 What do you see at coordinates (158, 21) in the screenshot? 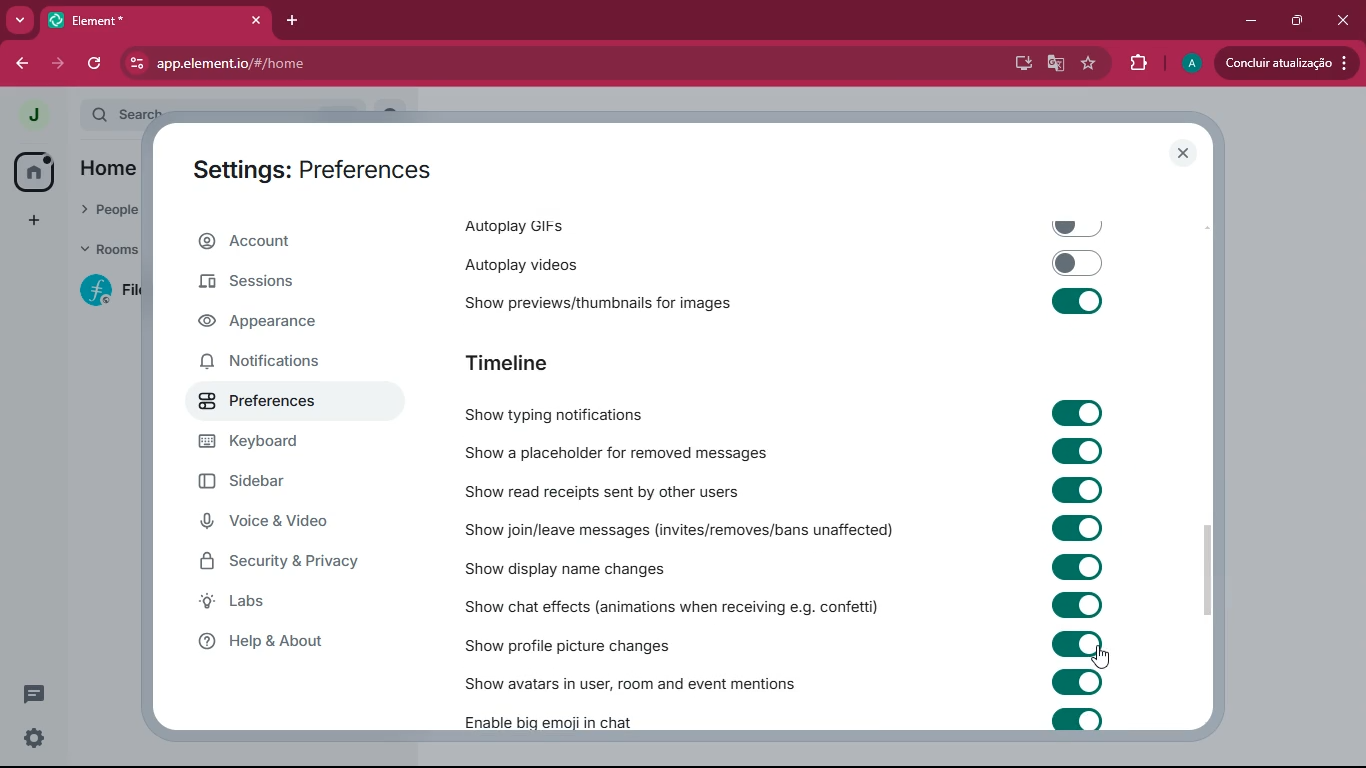
I see `element tab` at bounding box center [158, 21].